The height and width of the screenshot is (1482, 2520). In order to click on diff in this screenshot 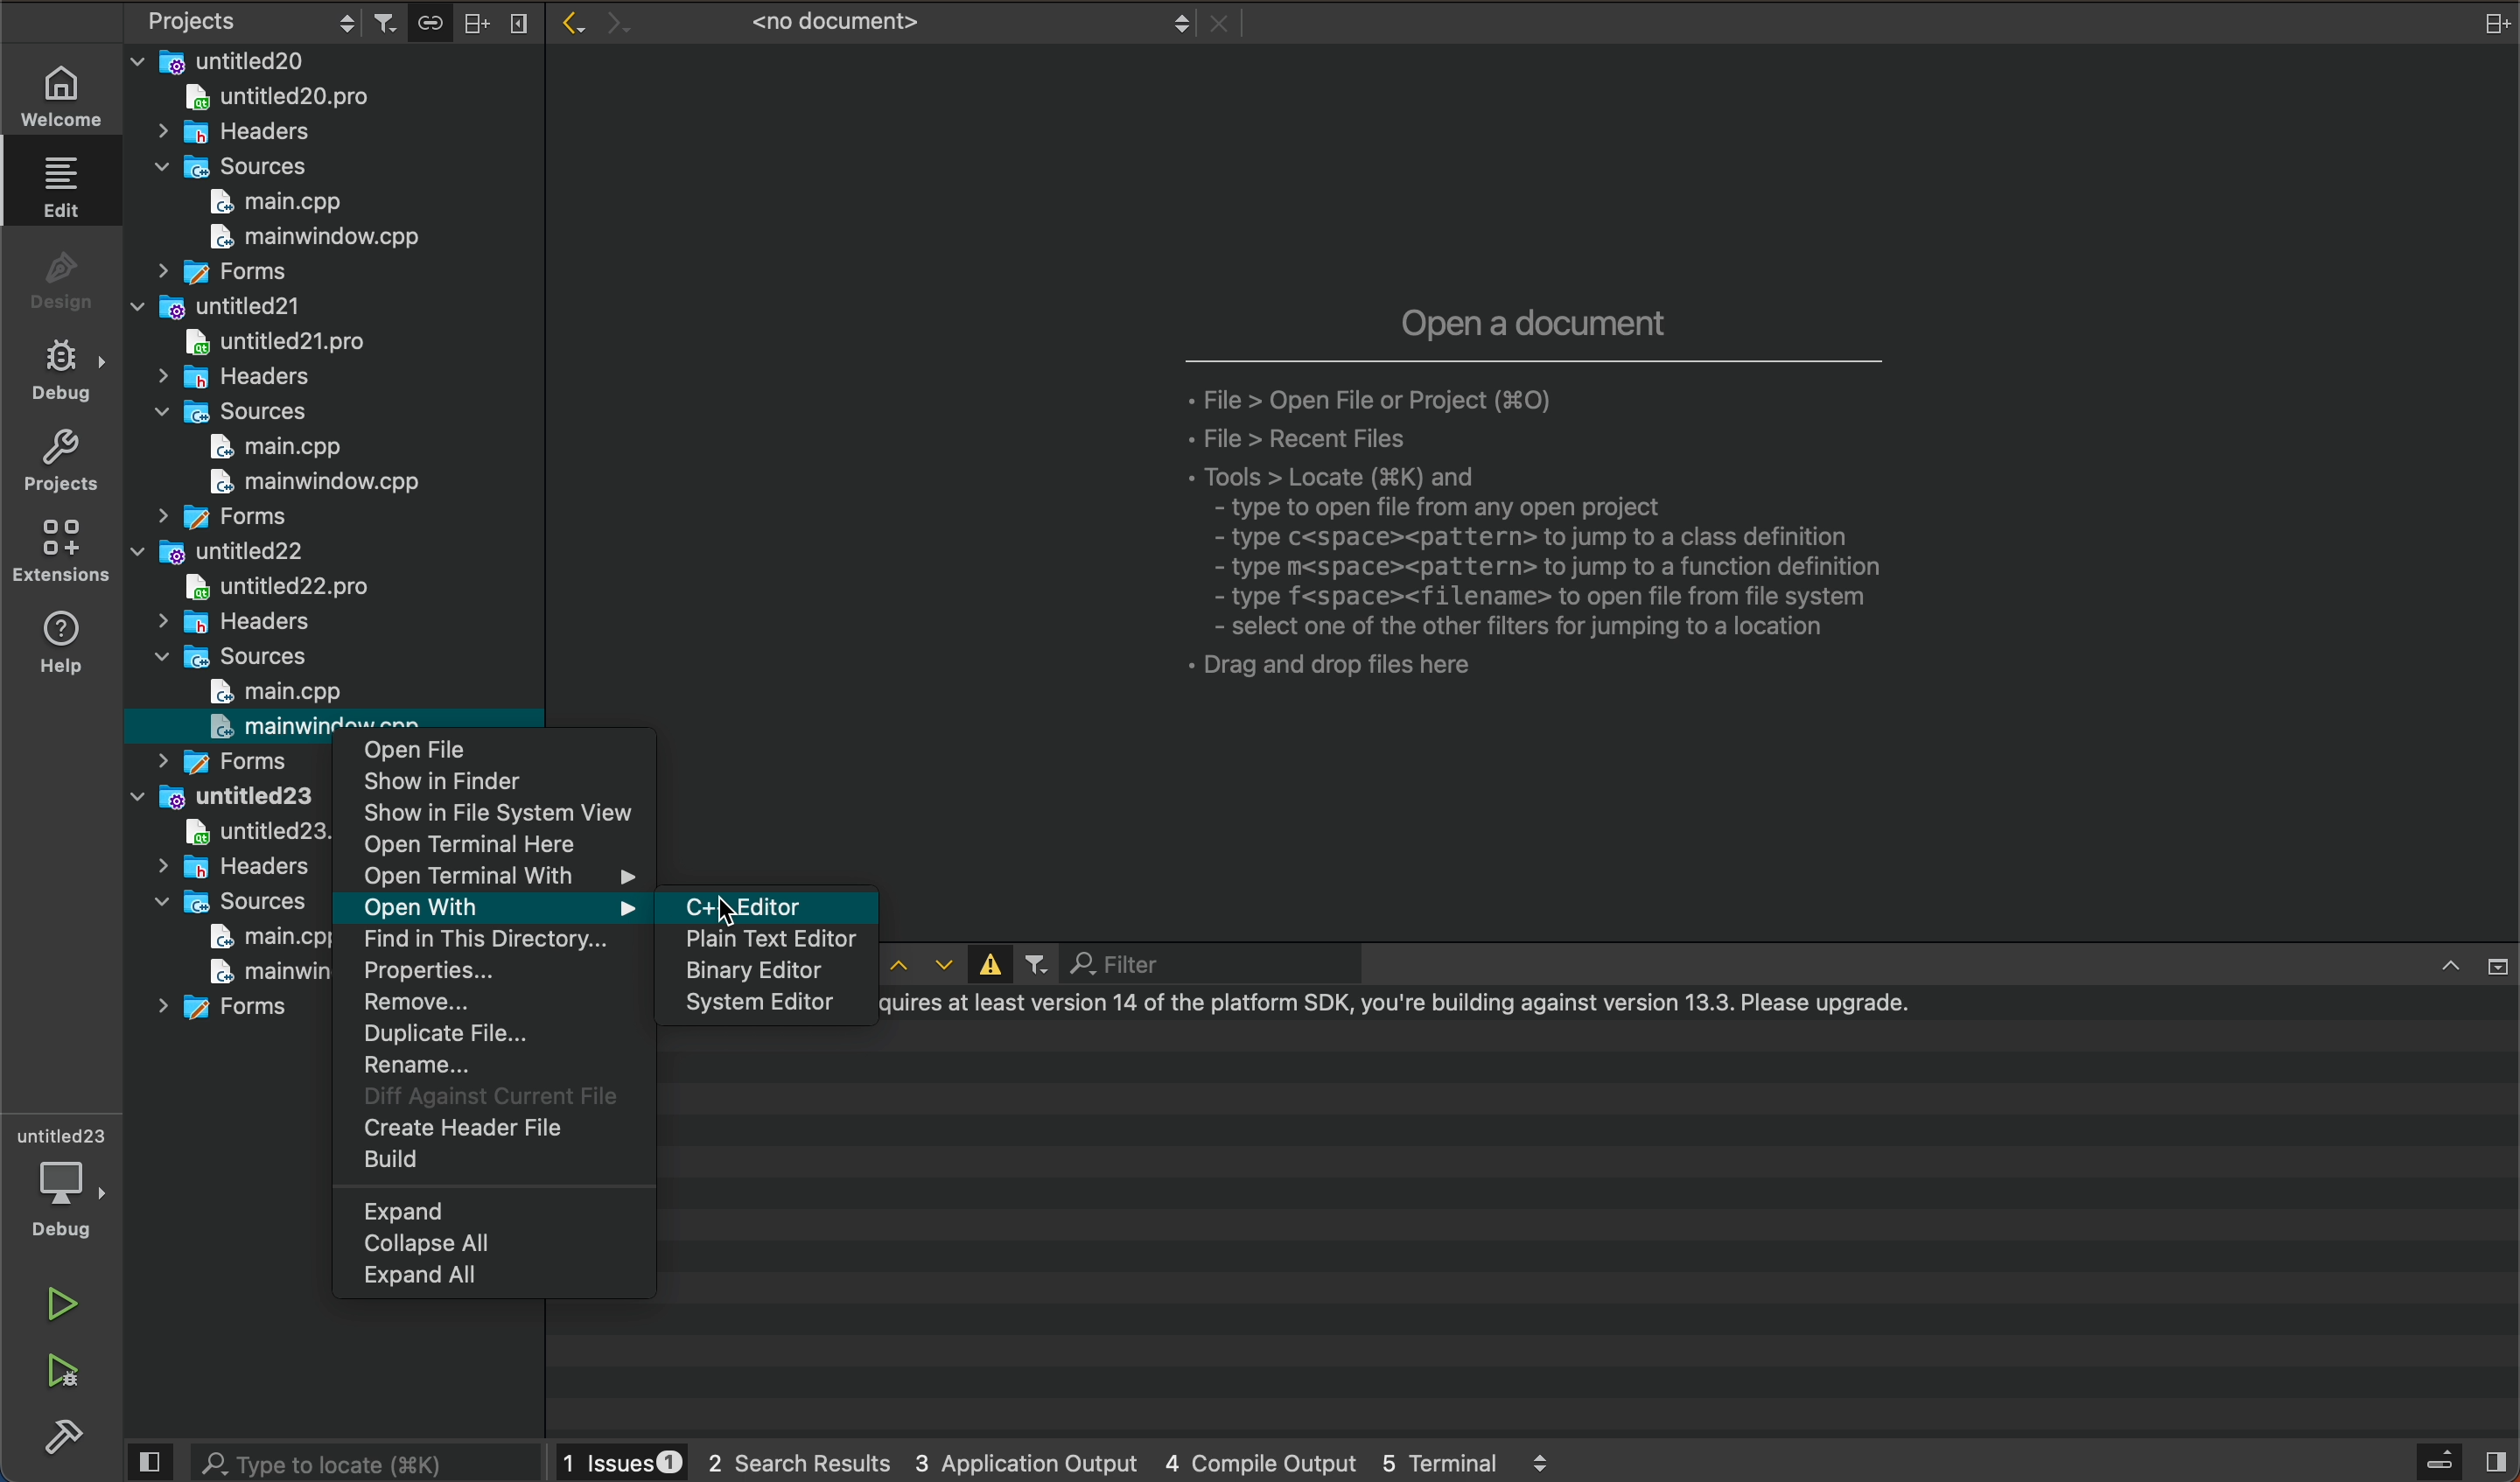, I will do `click(488, 1098)`.